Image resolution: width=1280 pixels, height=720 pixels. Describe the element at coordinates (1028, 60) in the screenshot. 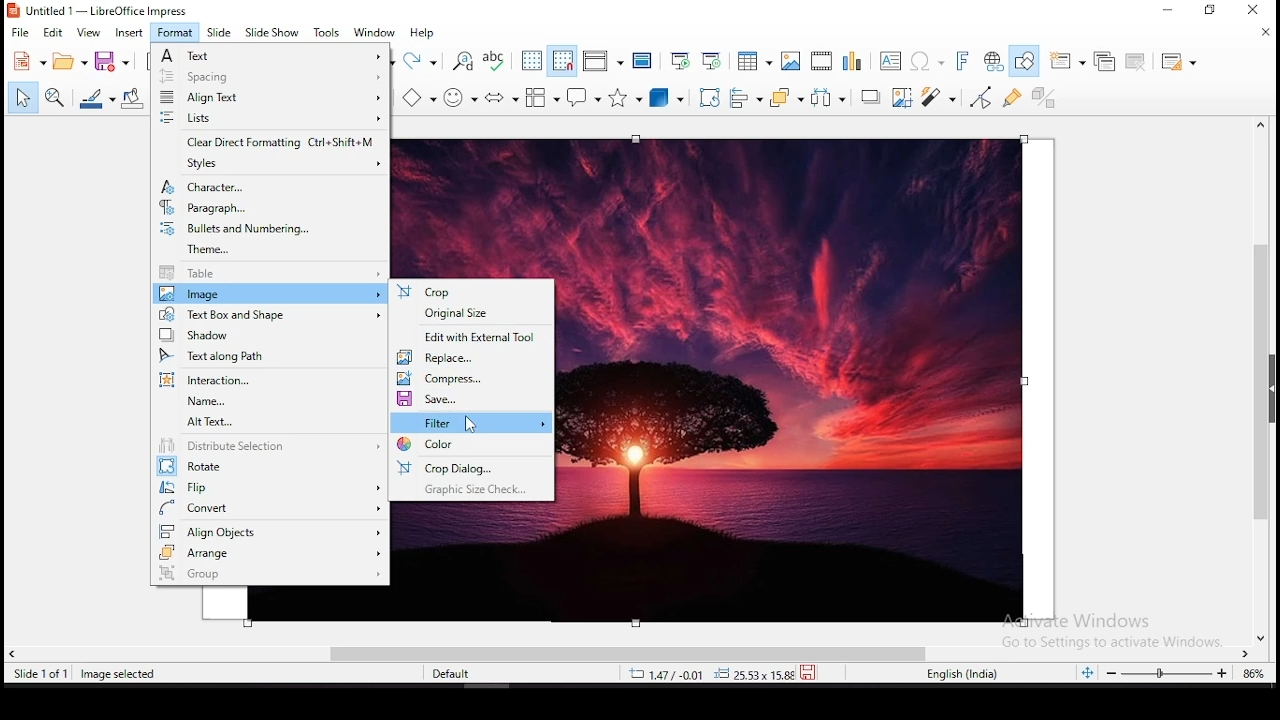

I see `show draw functions` at that location.